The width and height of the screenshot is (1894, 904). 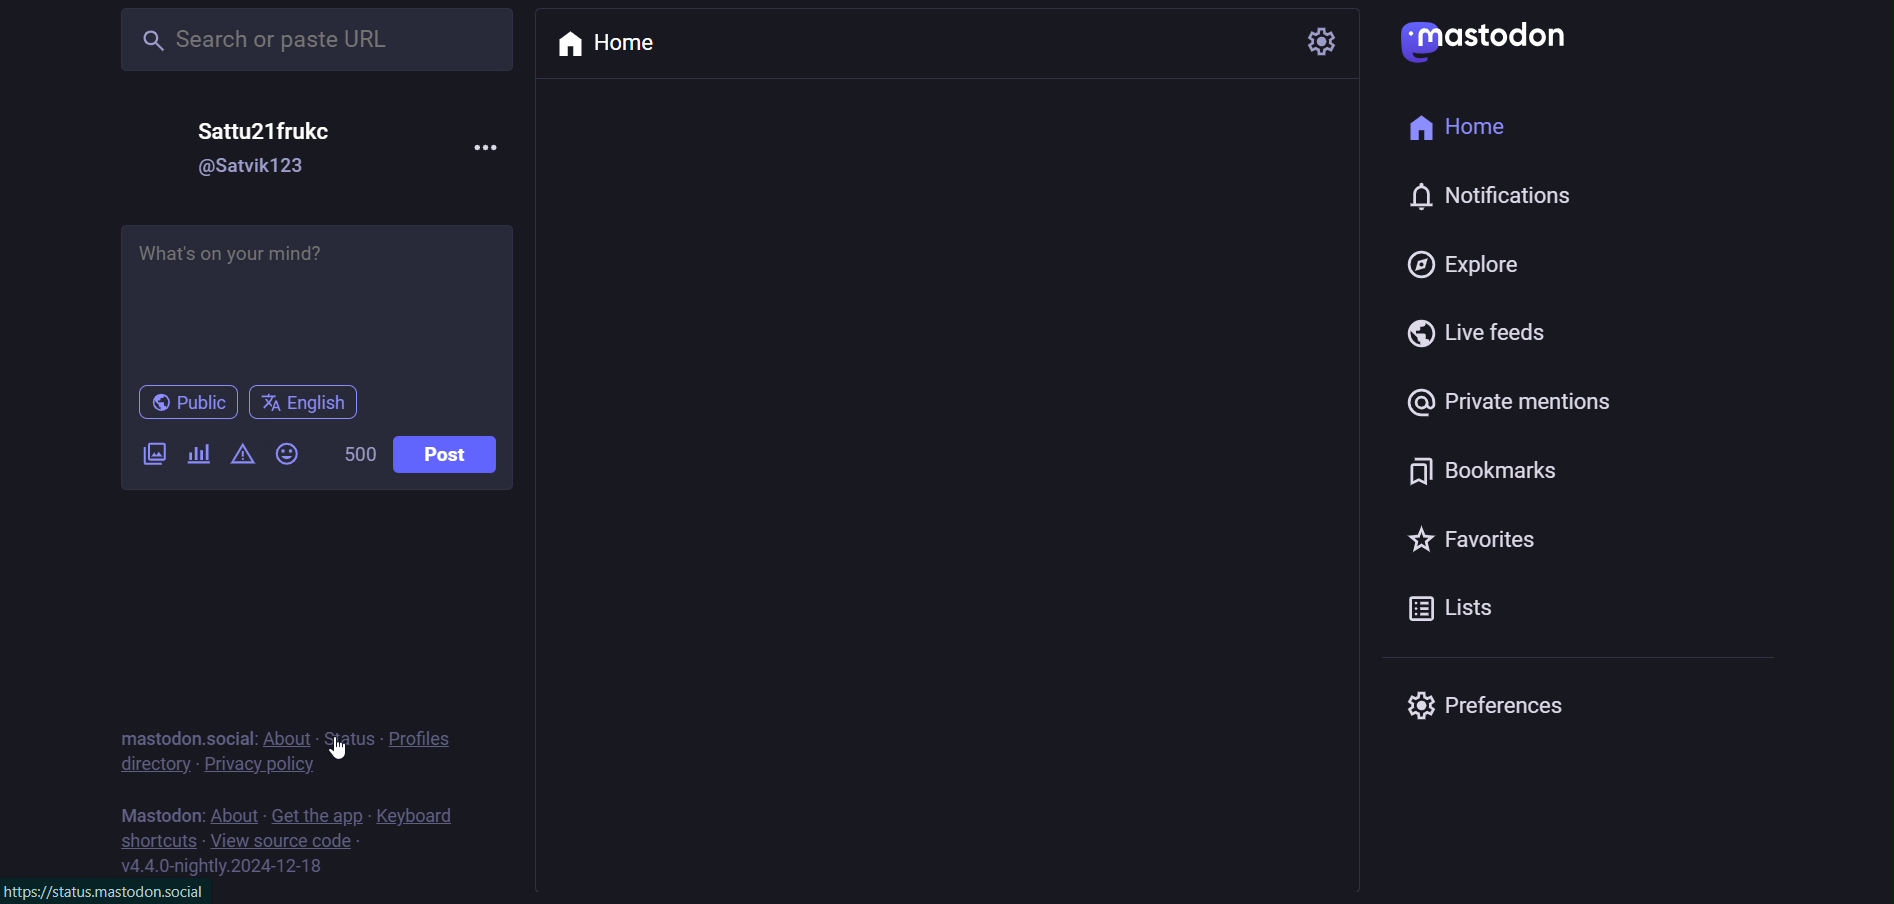 I want to click on poll, so click(x=198, y=457).